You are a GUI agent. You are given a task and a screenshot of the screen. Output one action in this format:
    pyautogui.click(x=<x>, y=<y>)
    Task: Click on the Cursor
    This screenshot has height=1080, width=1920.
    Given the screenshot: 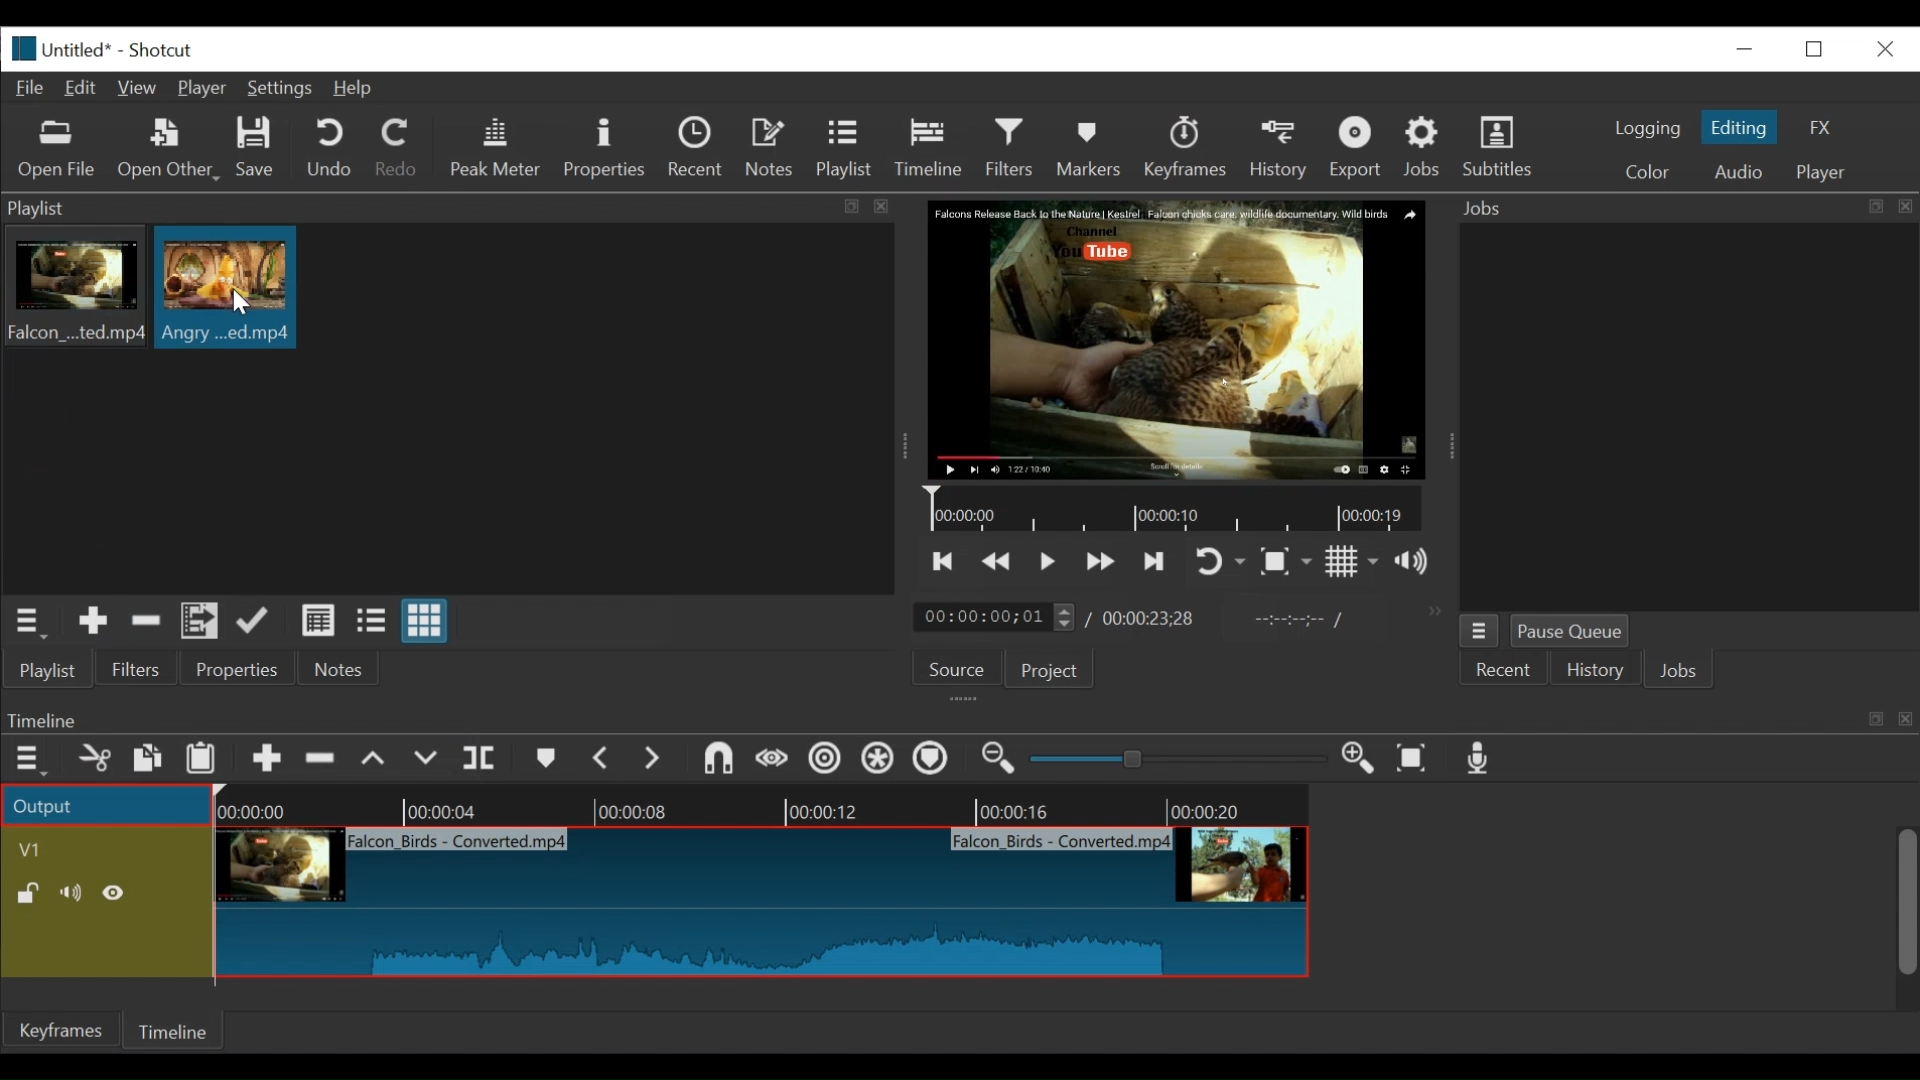 What is the action you would take?
    pyautogui.click(x=239, y=302)
    